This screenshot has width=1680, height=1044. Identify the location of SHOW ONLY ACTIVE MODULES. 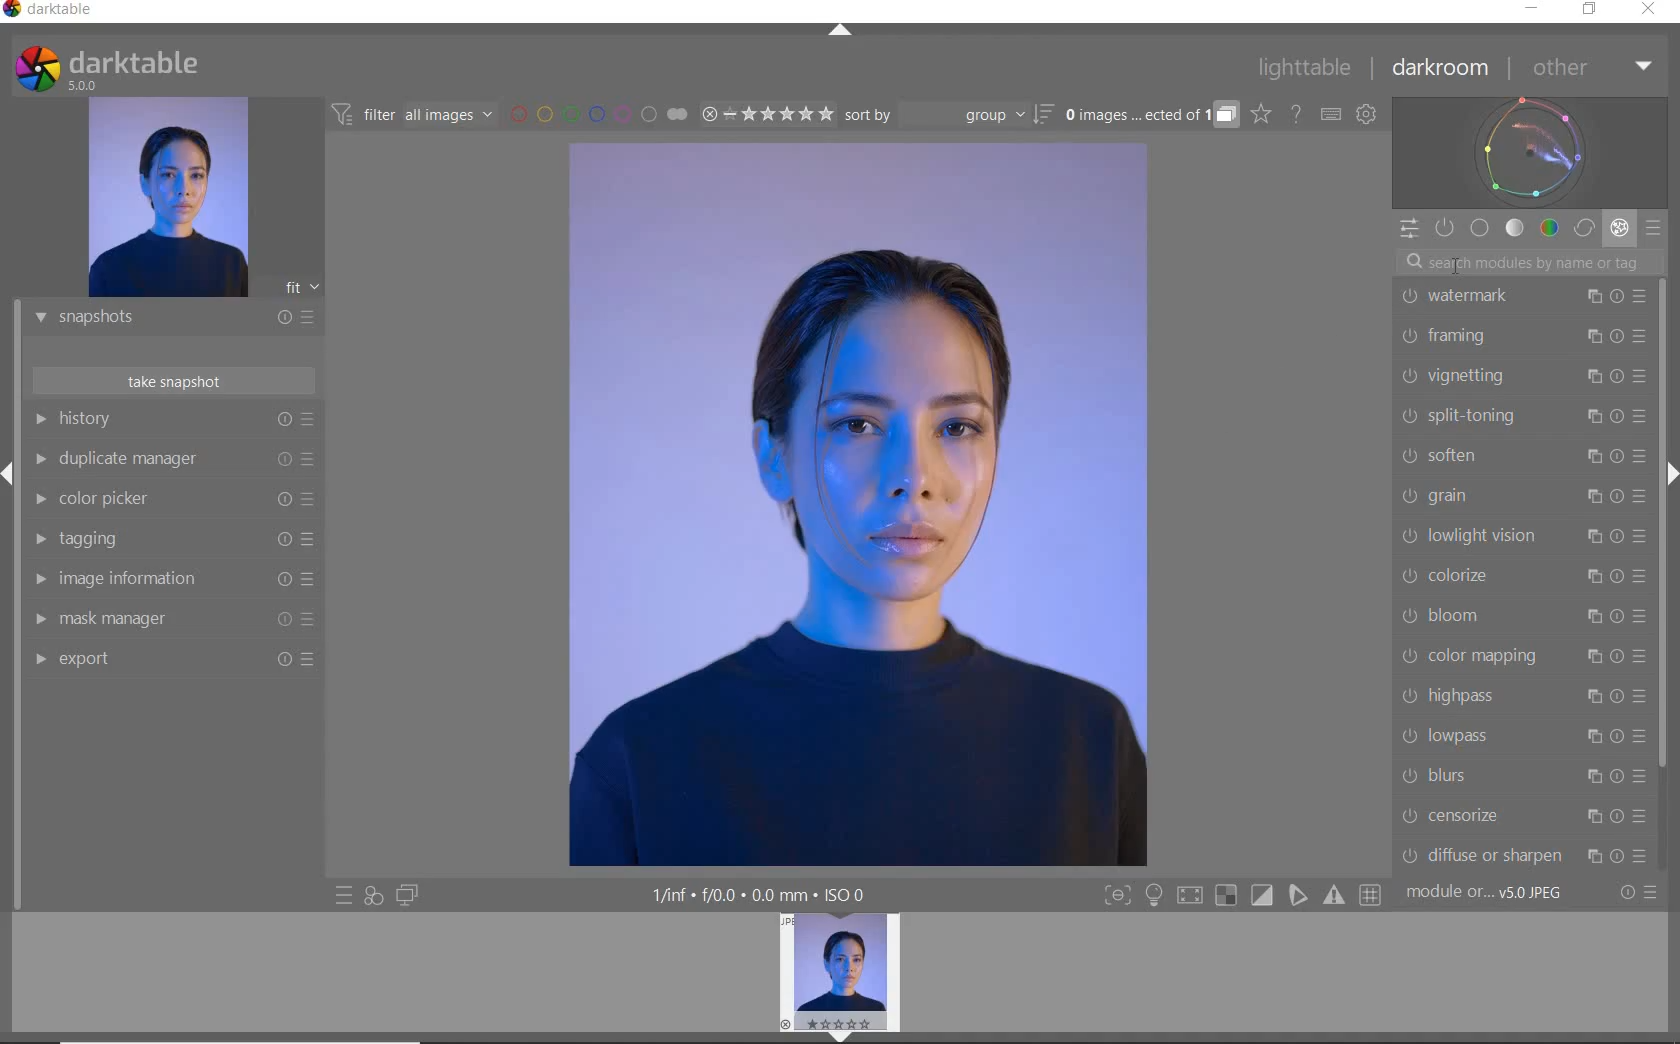
(1446, 229).